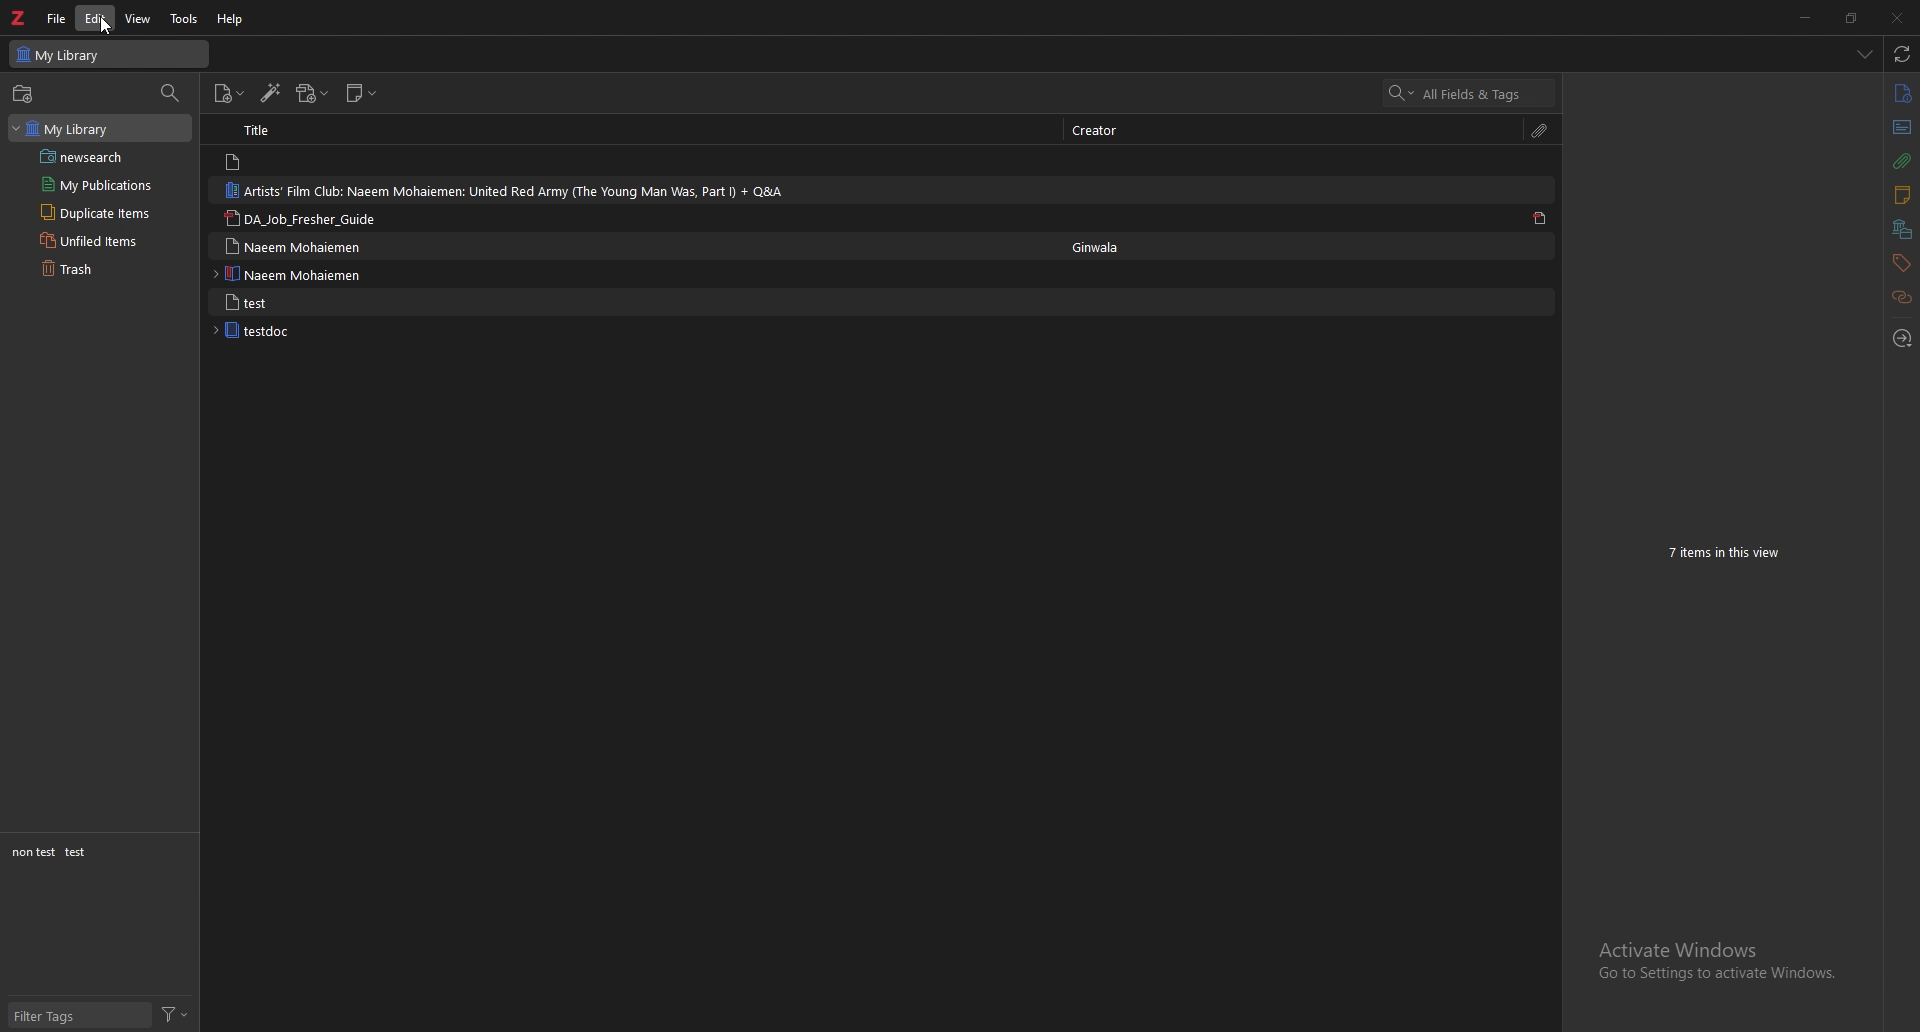 This screenshot has height=1032, width=1920. What do you see at coordinates (139, 19) in the screenshot?
I see `view` at bounding box center [139, 19].